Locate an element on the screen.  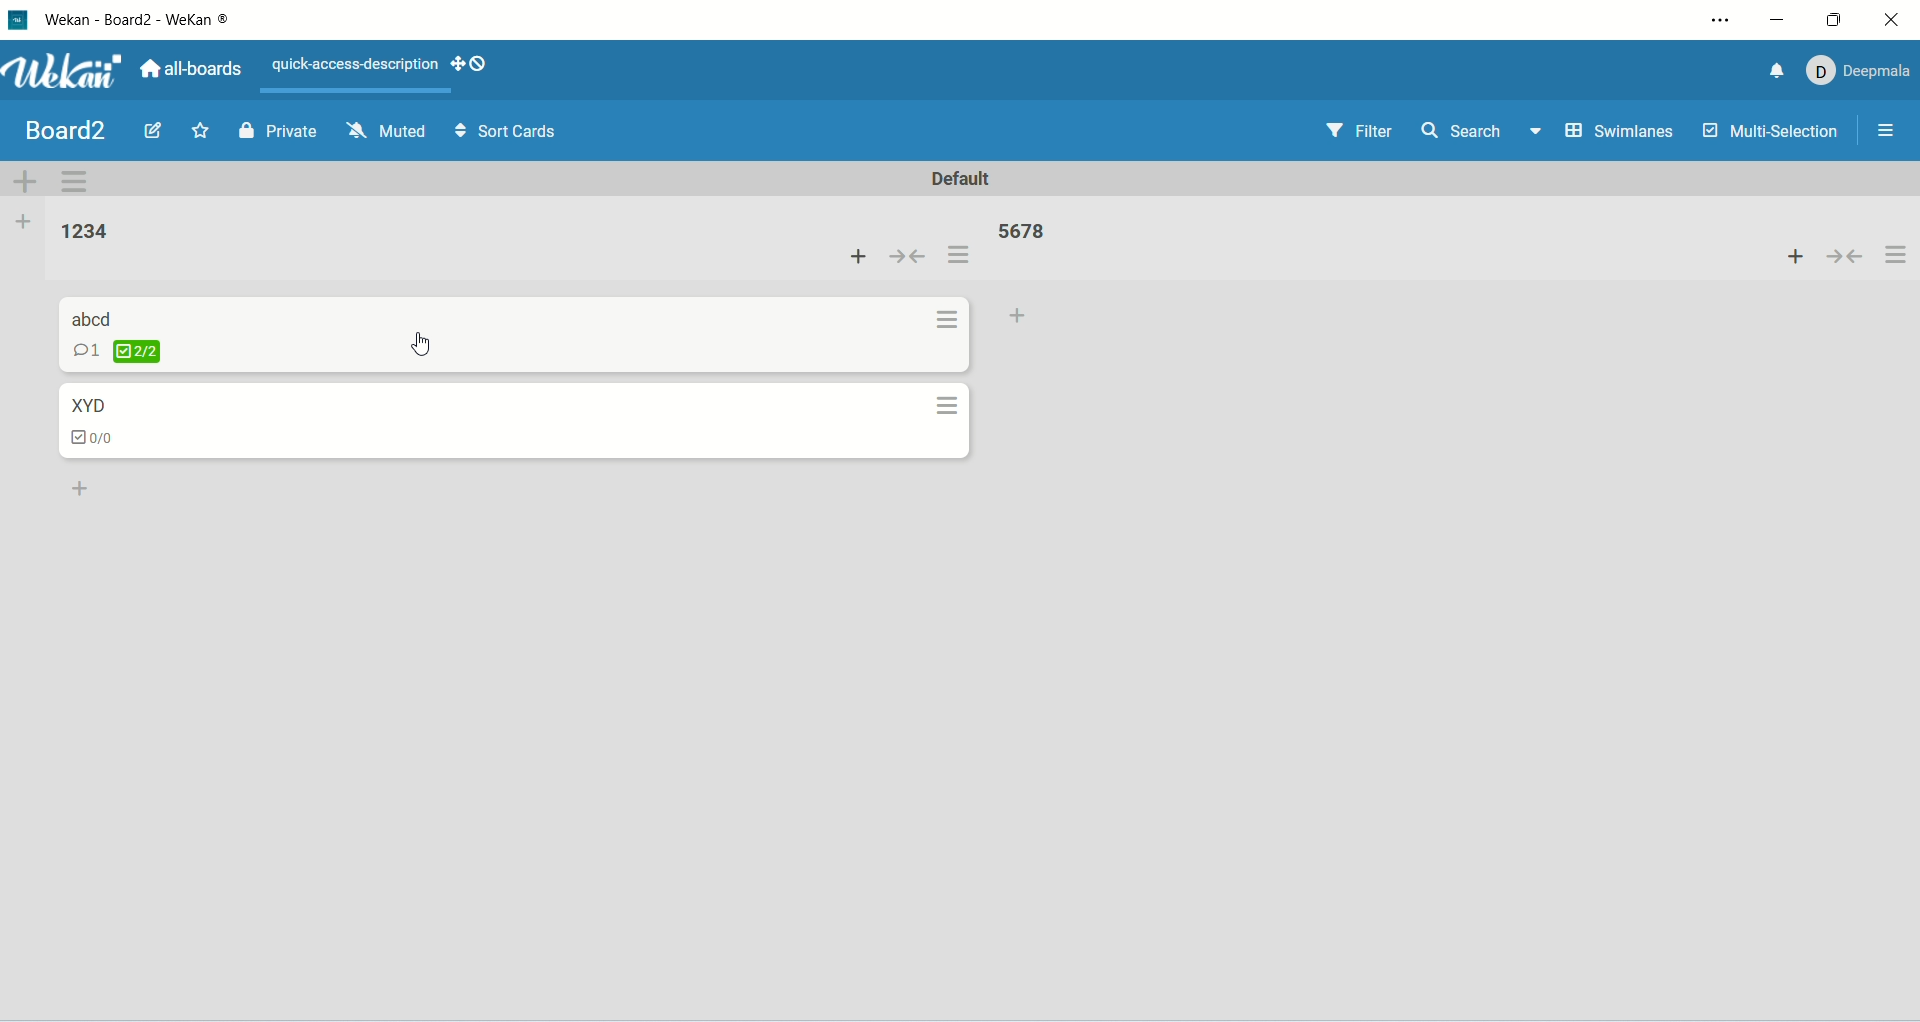
swimlane actions is located at coordinates (77, 184).